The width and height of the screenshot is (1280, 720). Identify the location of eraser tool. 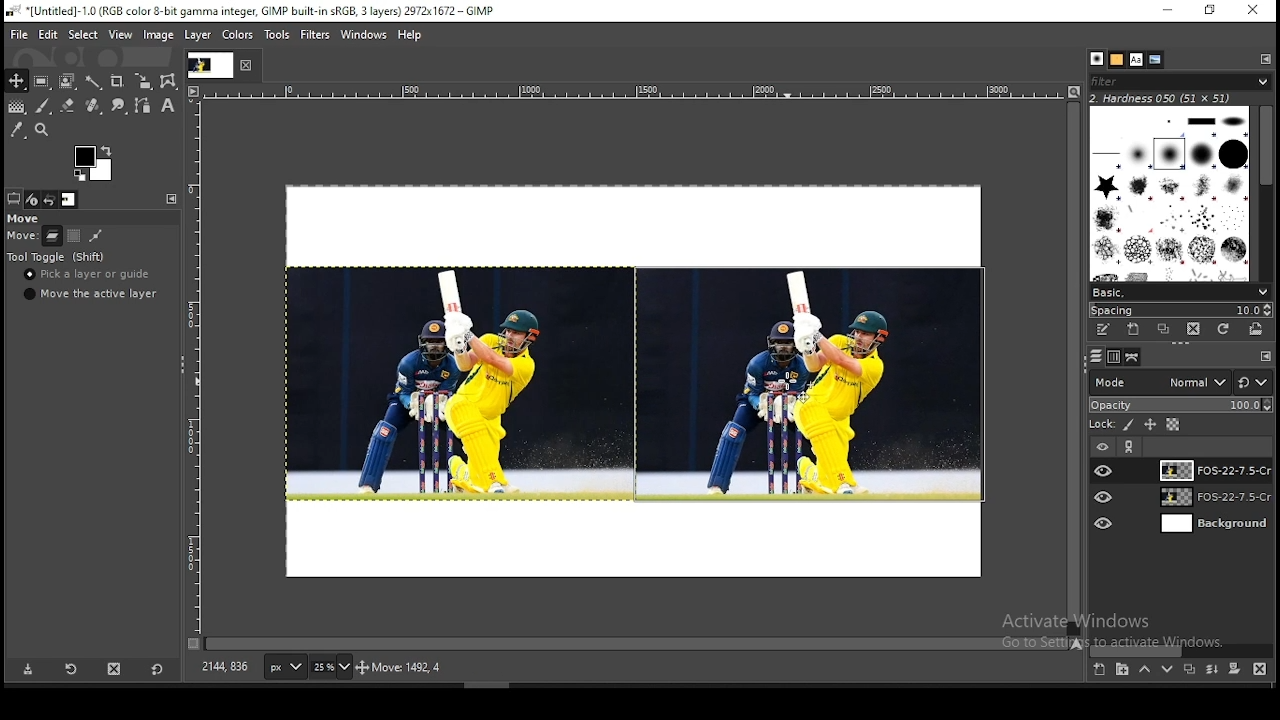
(63, 106).